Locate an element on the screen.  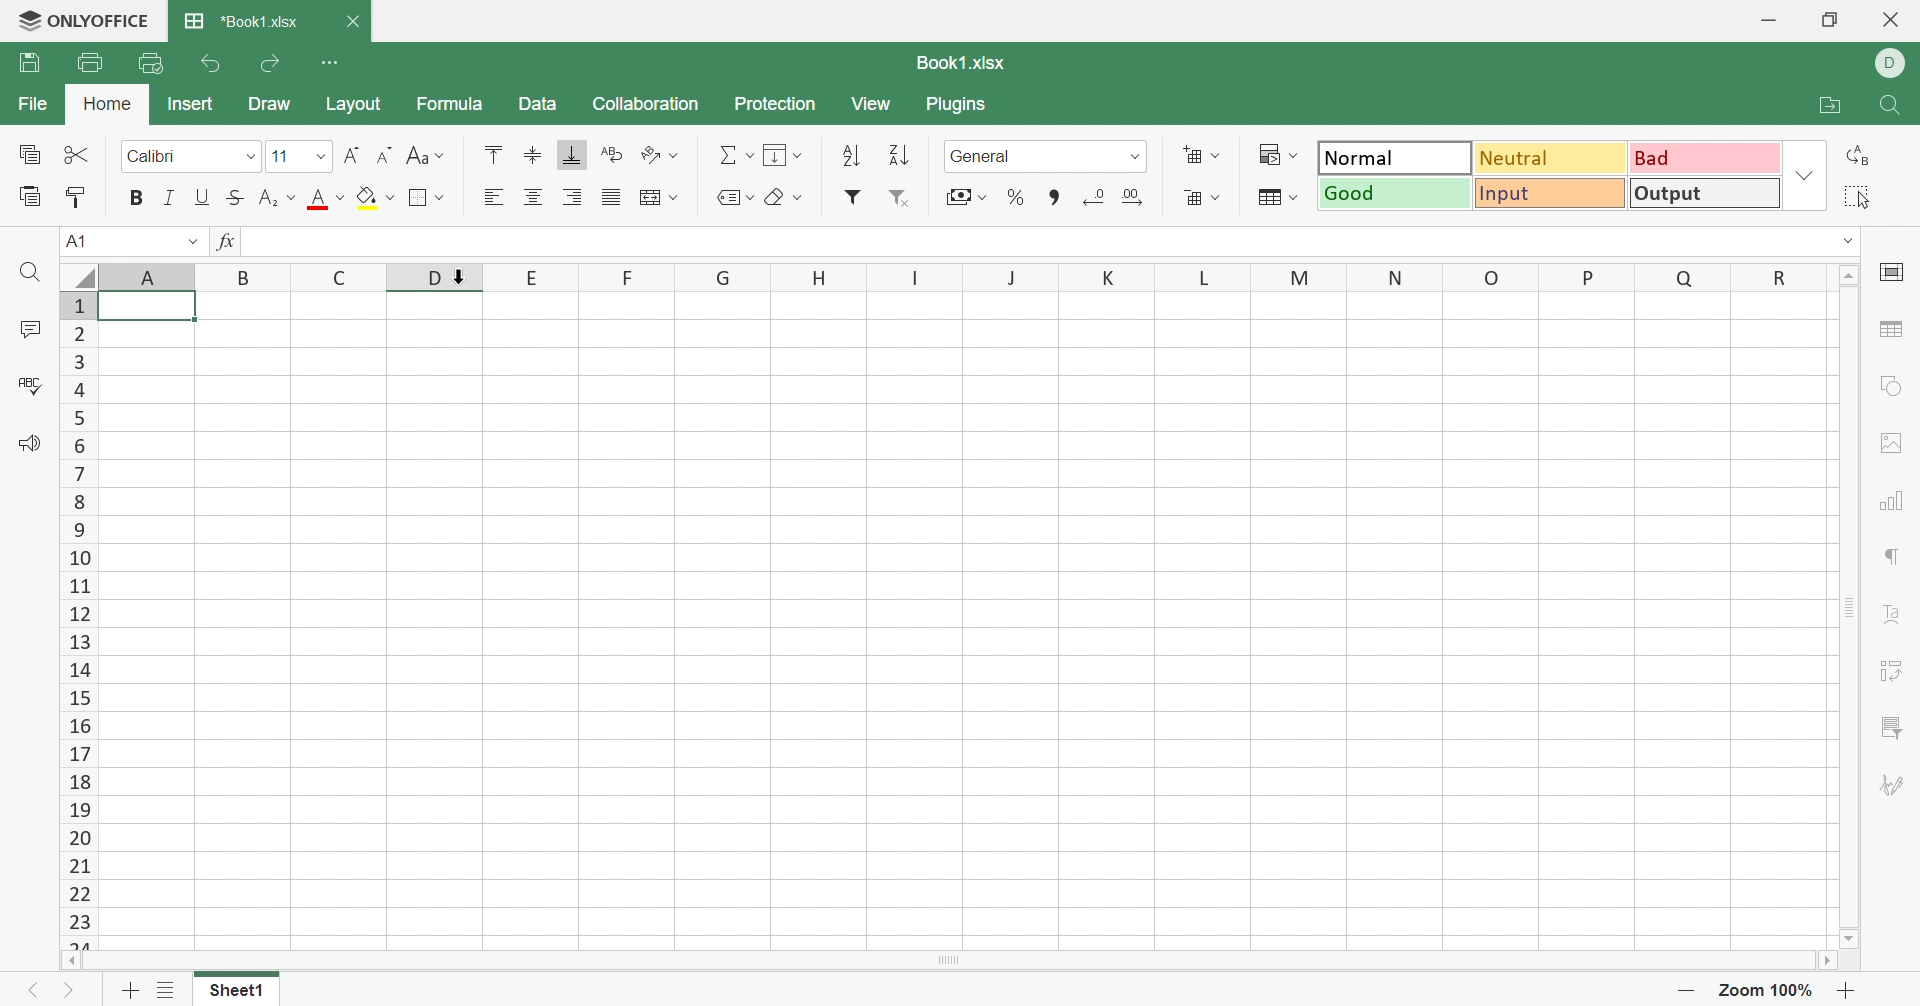
ONLYOFFICE is located at coordinates (83, 22).